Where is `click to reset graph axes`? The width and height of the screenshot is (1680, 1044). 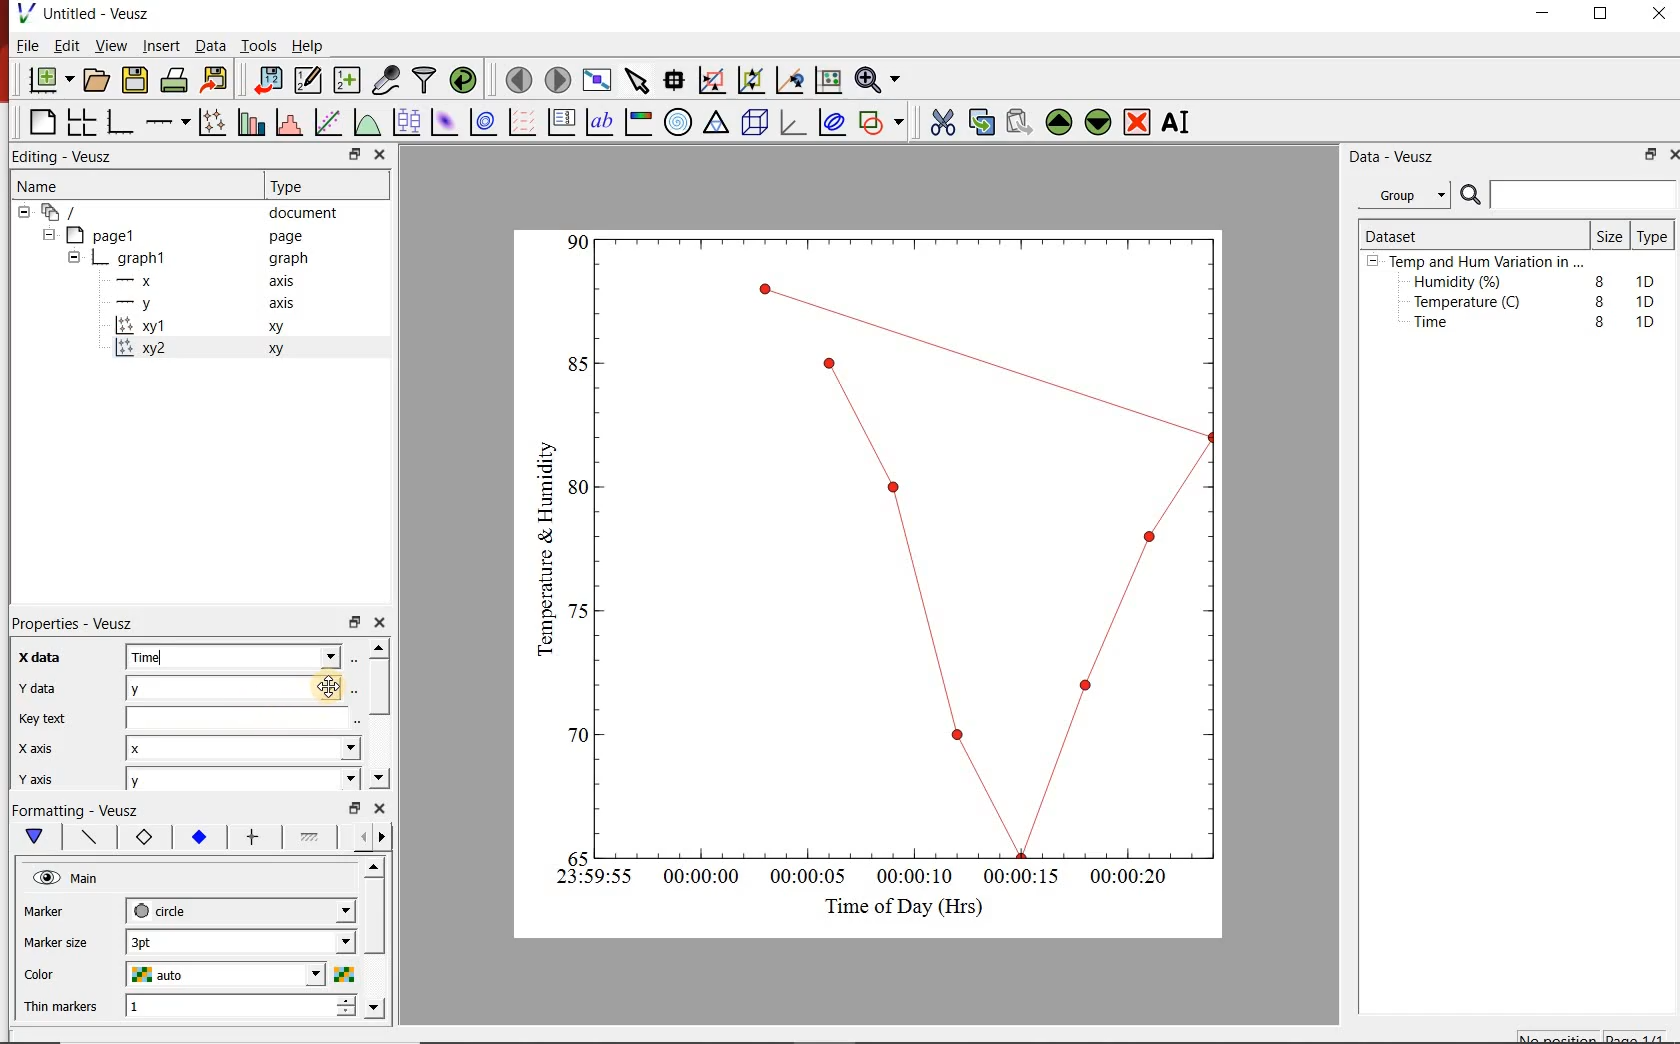
click to reset graph axes is located at coordinates (825, 81).